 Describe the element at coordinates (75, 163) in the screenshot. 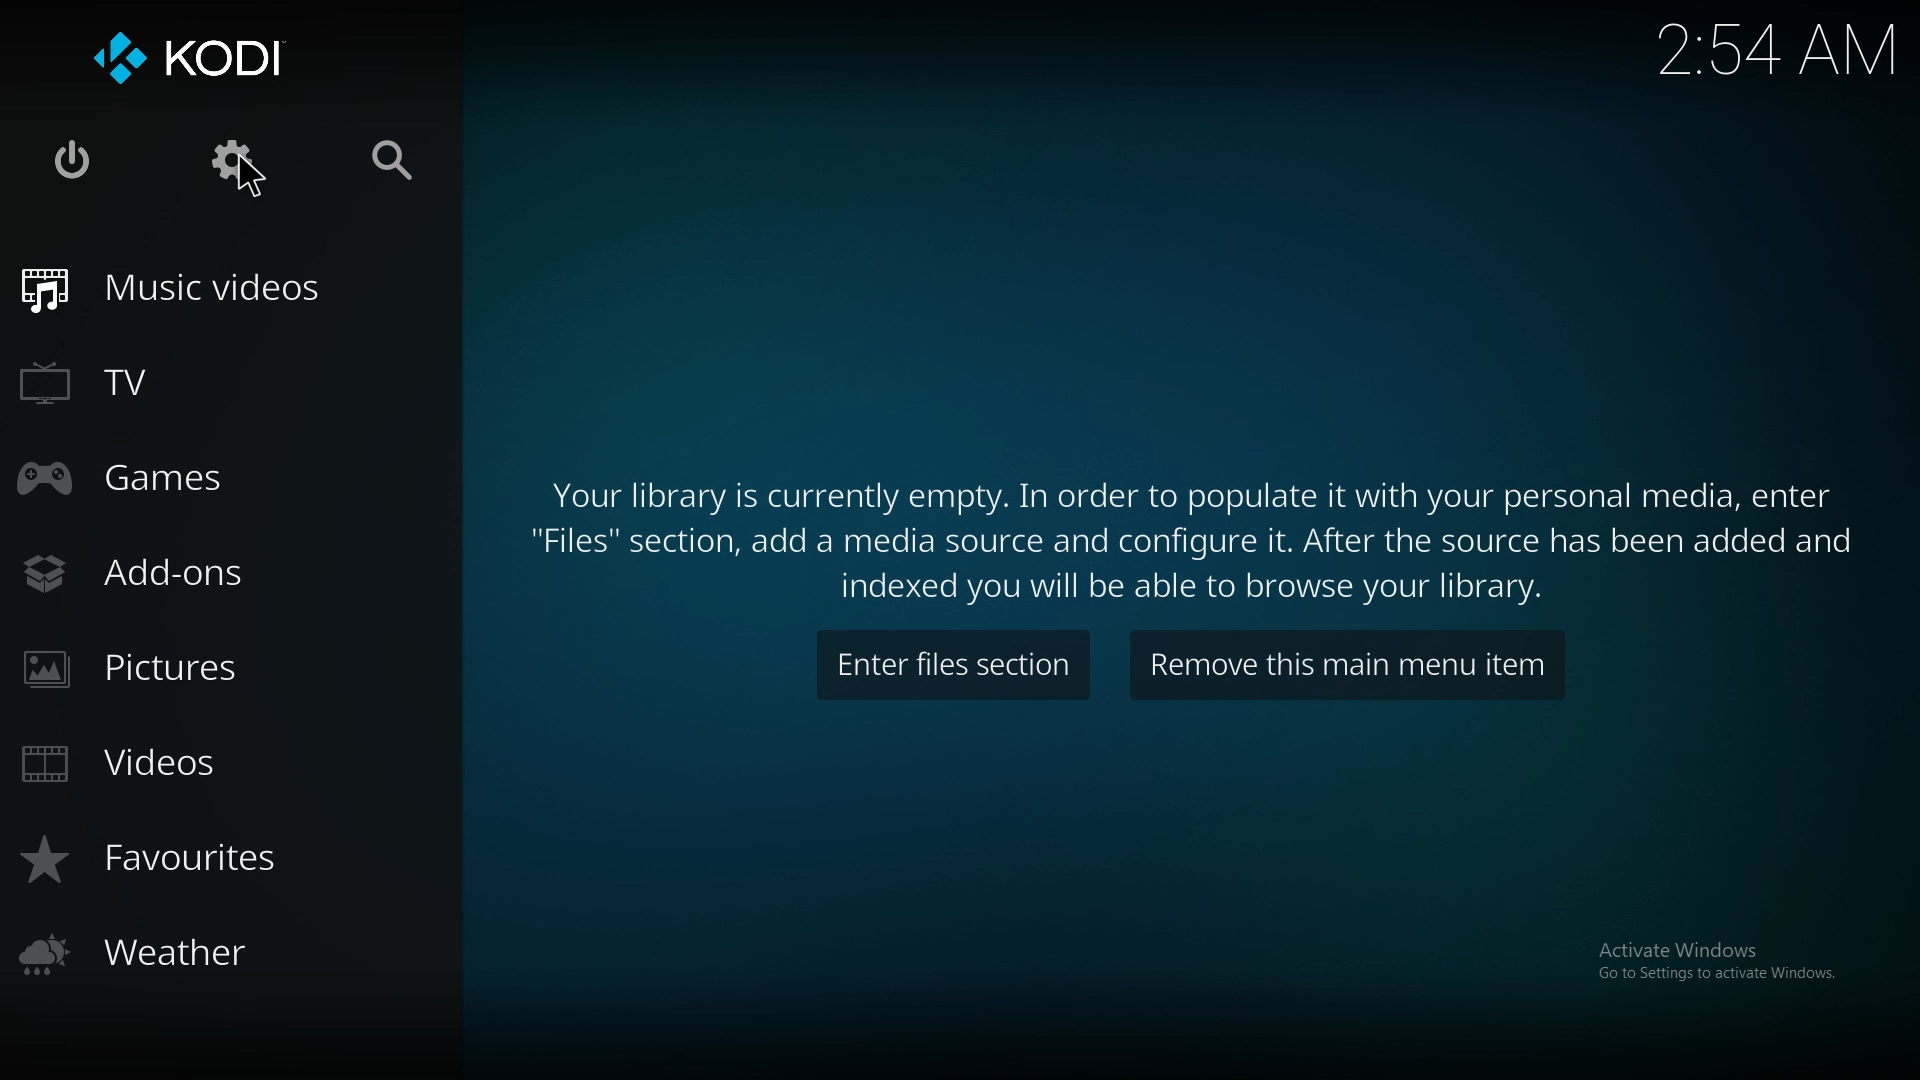

I see `close` at that location.